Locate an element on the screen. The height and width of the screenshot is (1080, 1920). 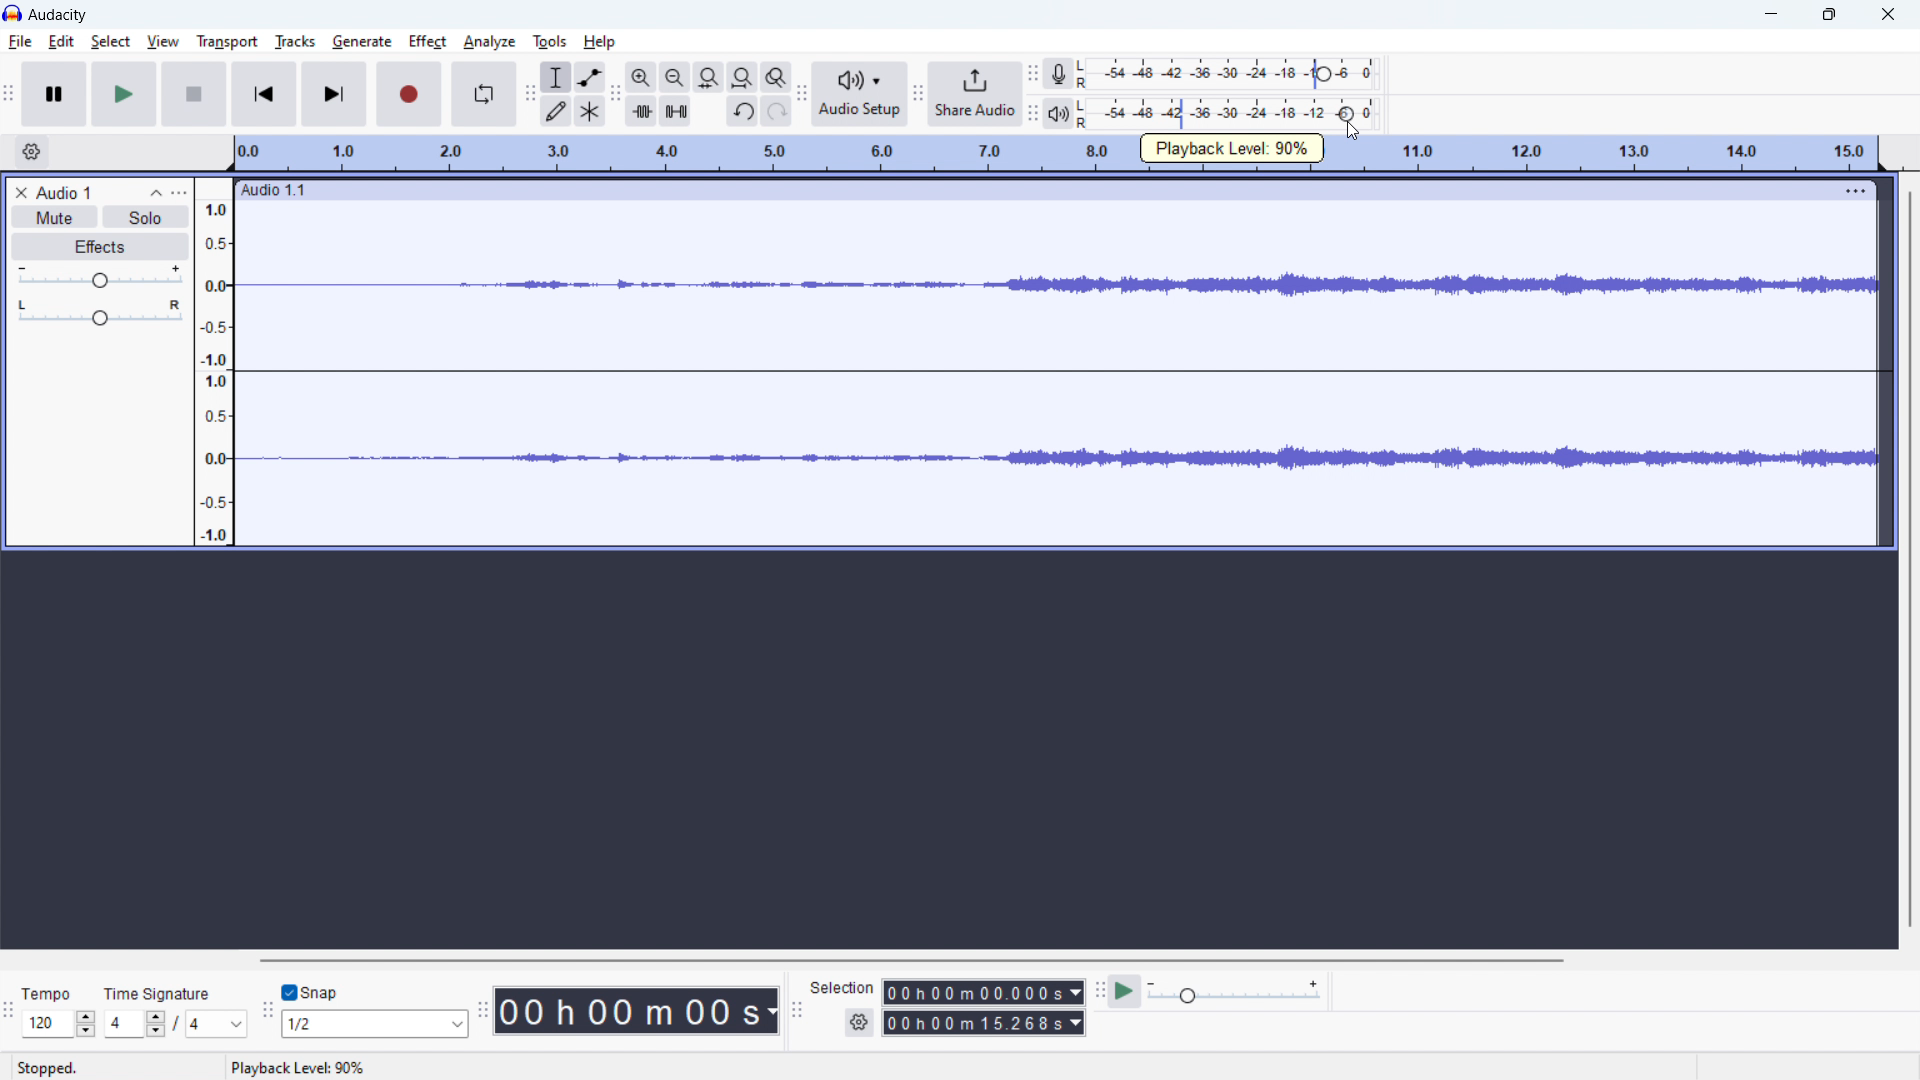
pause is located at coordinates (54, 93).